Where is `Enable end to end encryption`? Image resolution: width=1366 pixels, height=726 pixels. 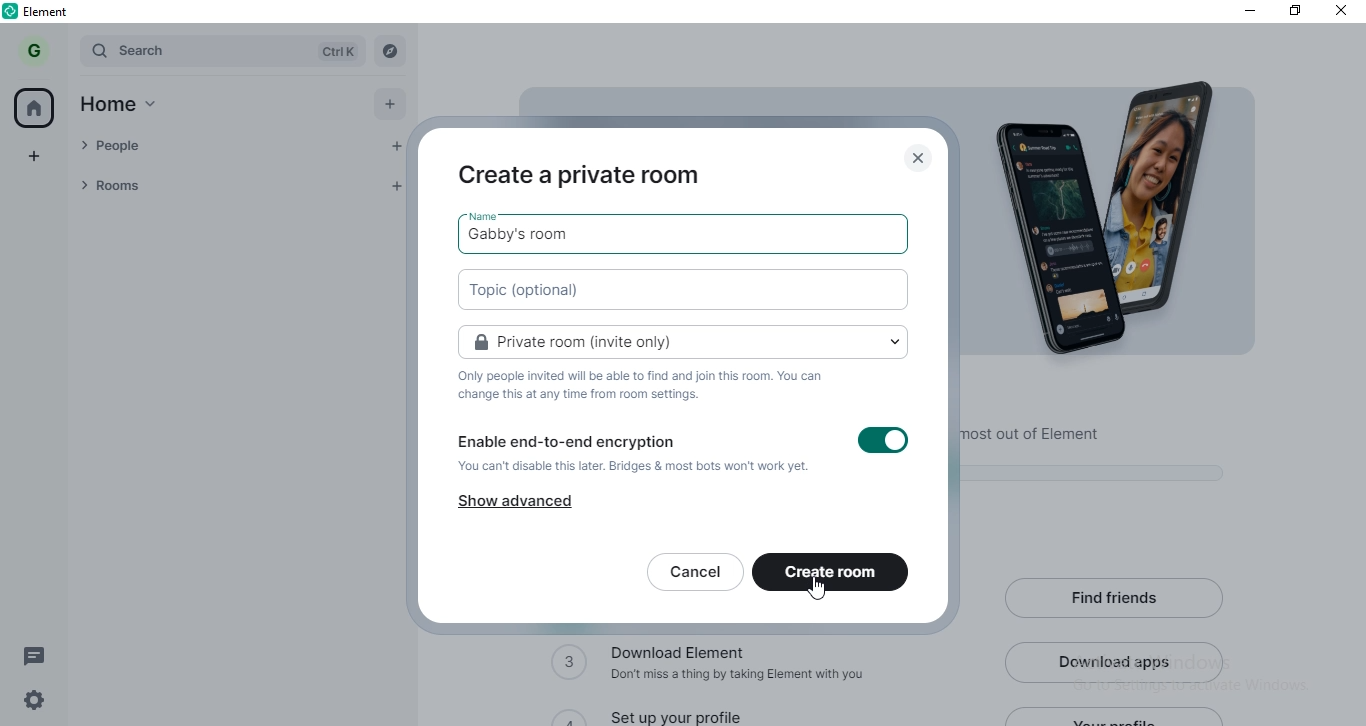 Enable end to end encryption is located at coordinates (682, 457).